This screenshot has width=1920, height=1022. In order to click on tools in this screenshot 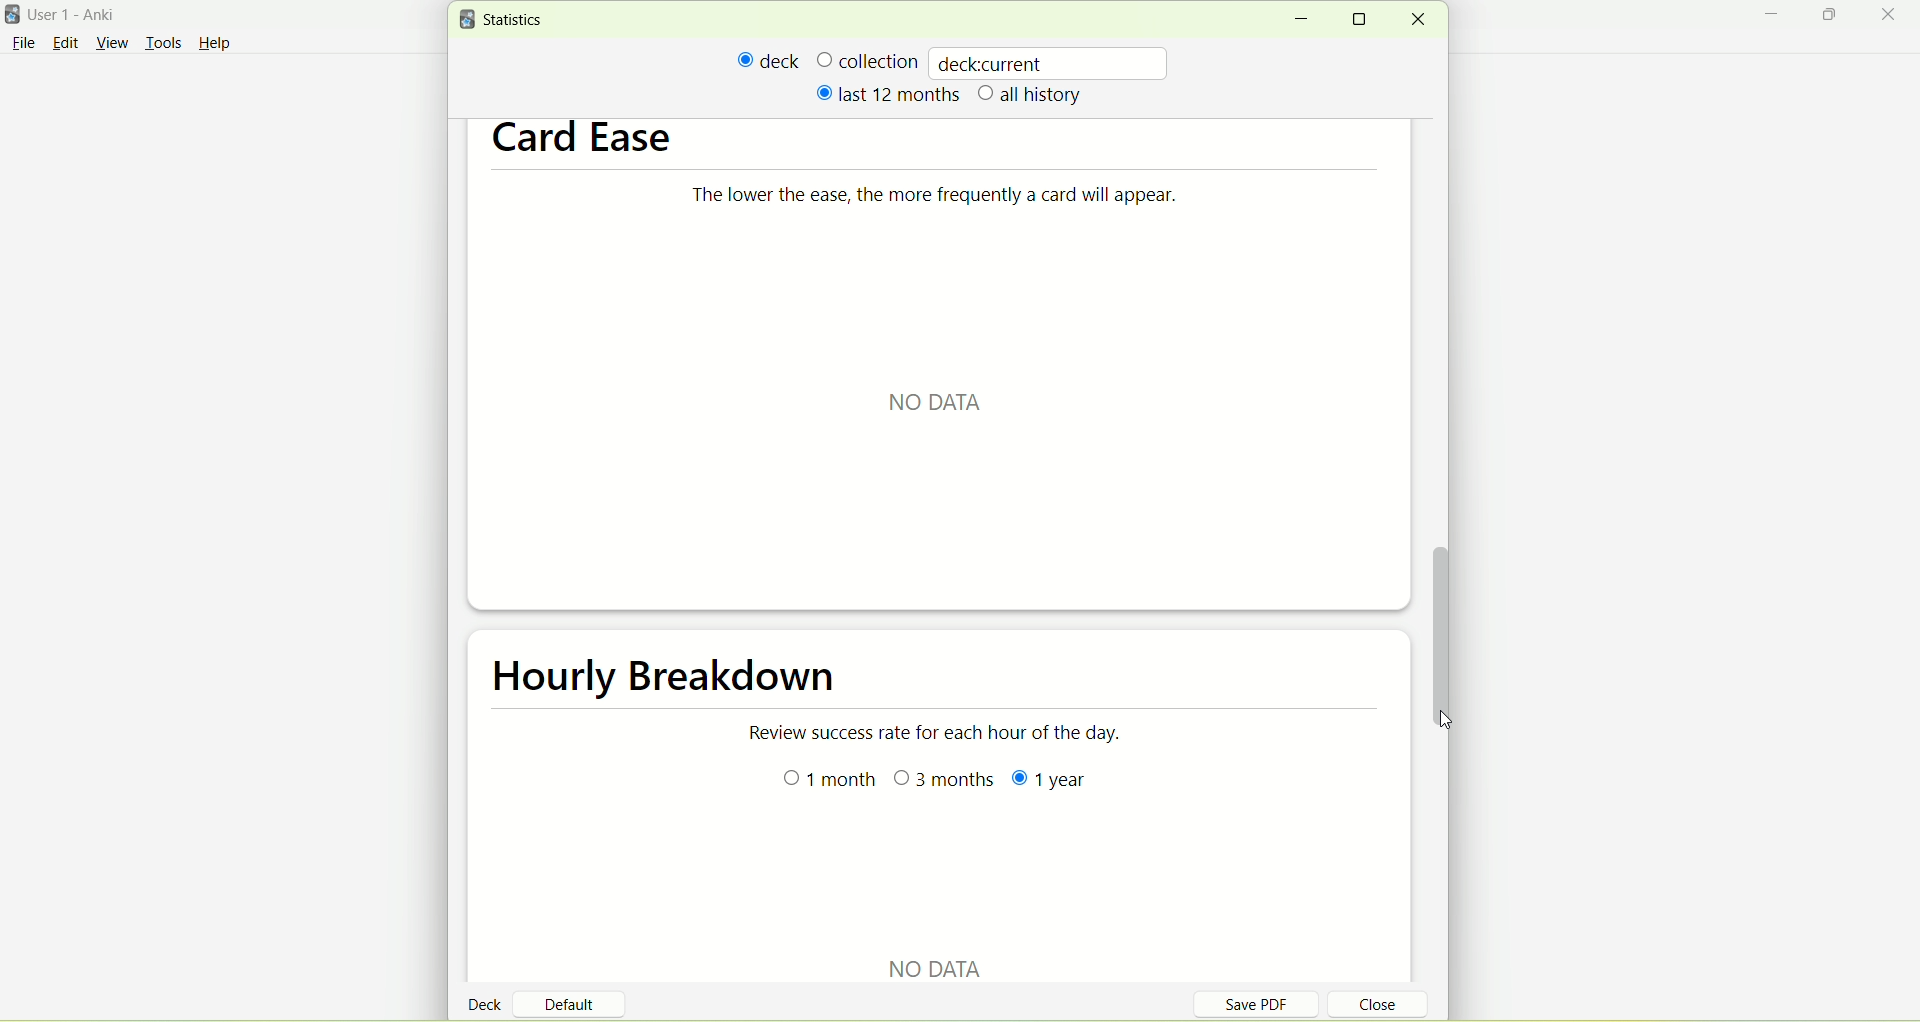, I will do `click(163, 45)`.